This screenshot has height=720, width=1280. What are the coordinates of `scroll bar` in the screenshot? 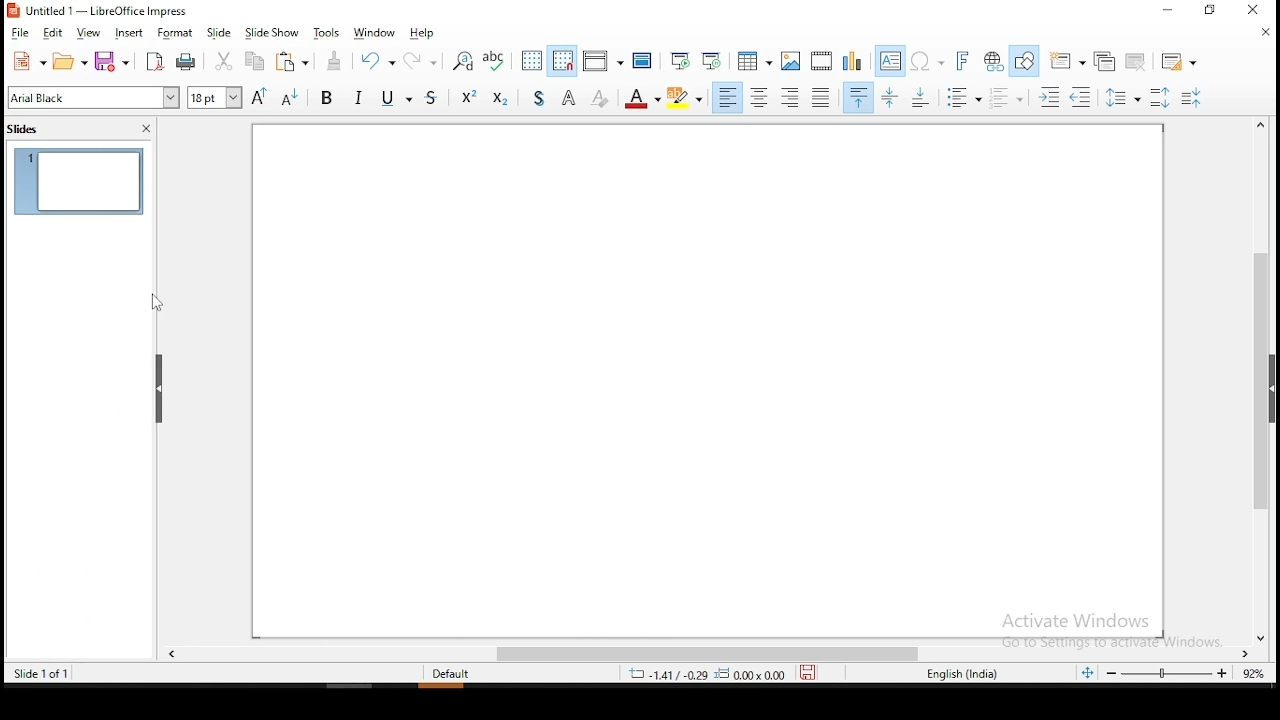 It's located at (705, 654).